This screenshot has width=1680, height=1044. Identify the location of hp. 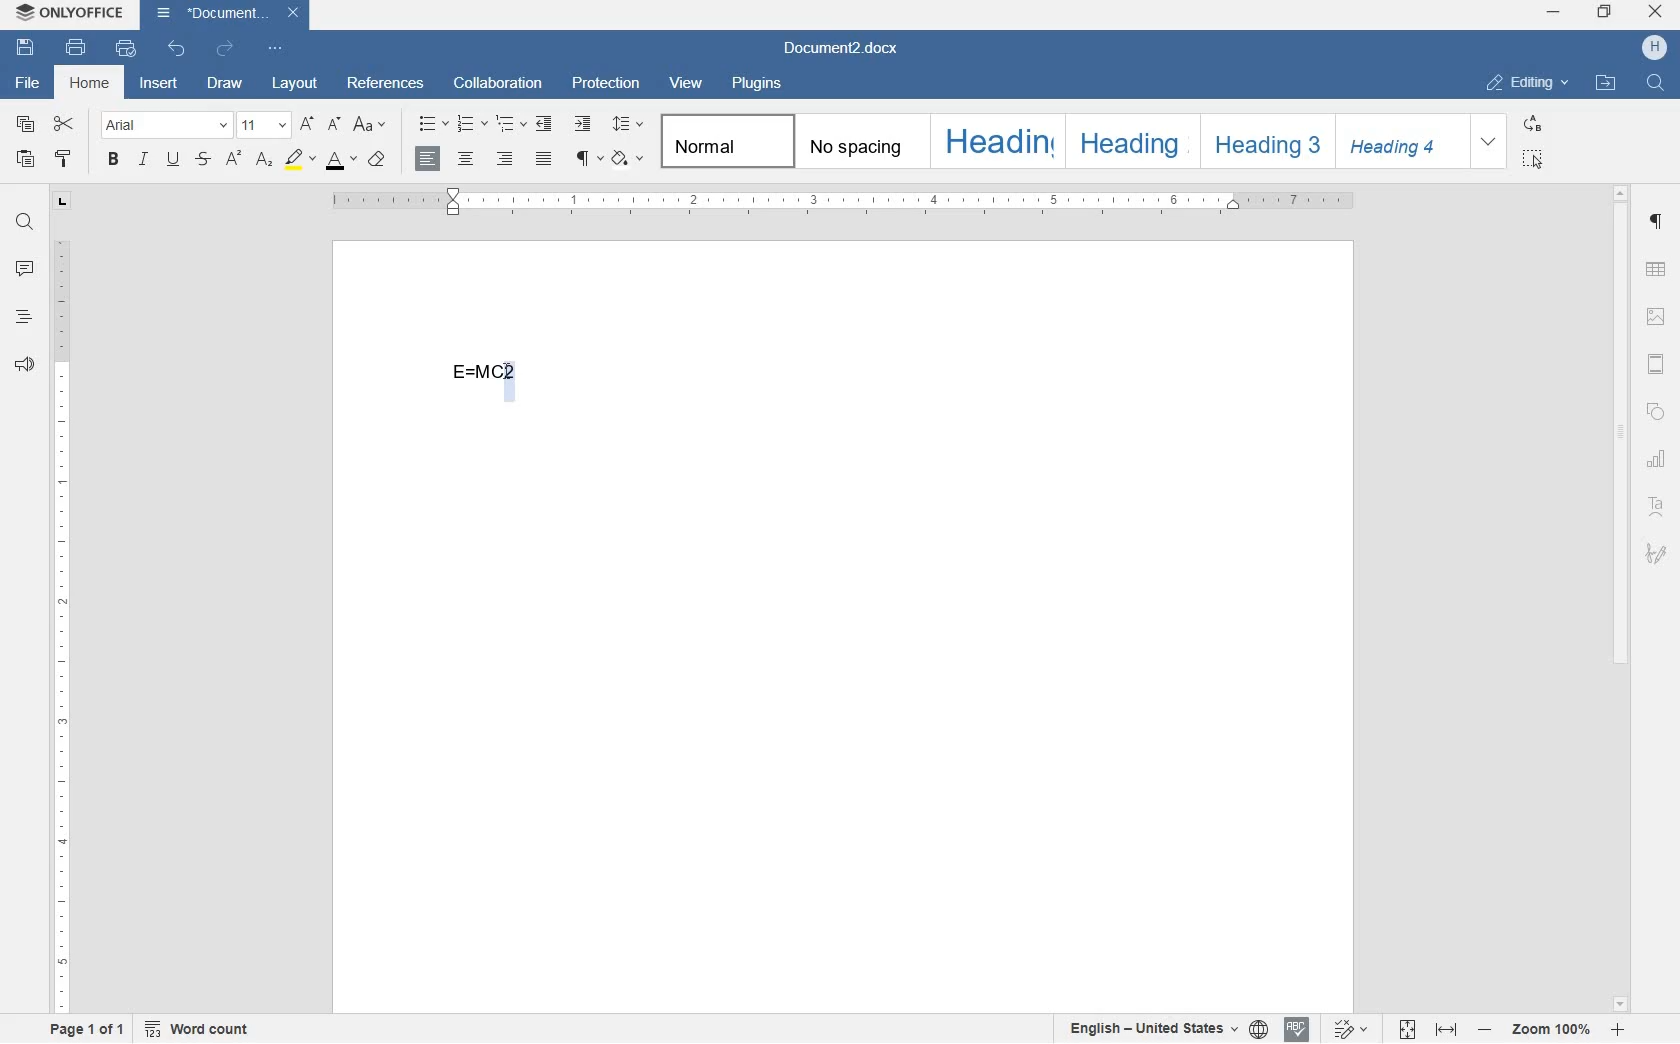
(1655, 48).